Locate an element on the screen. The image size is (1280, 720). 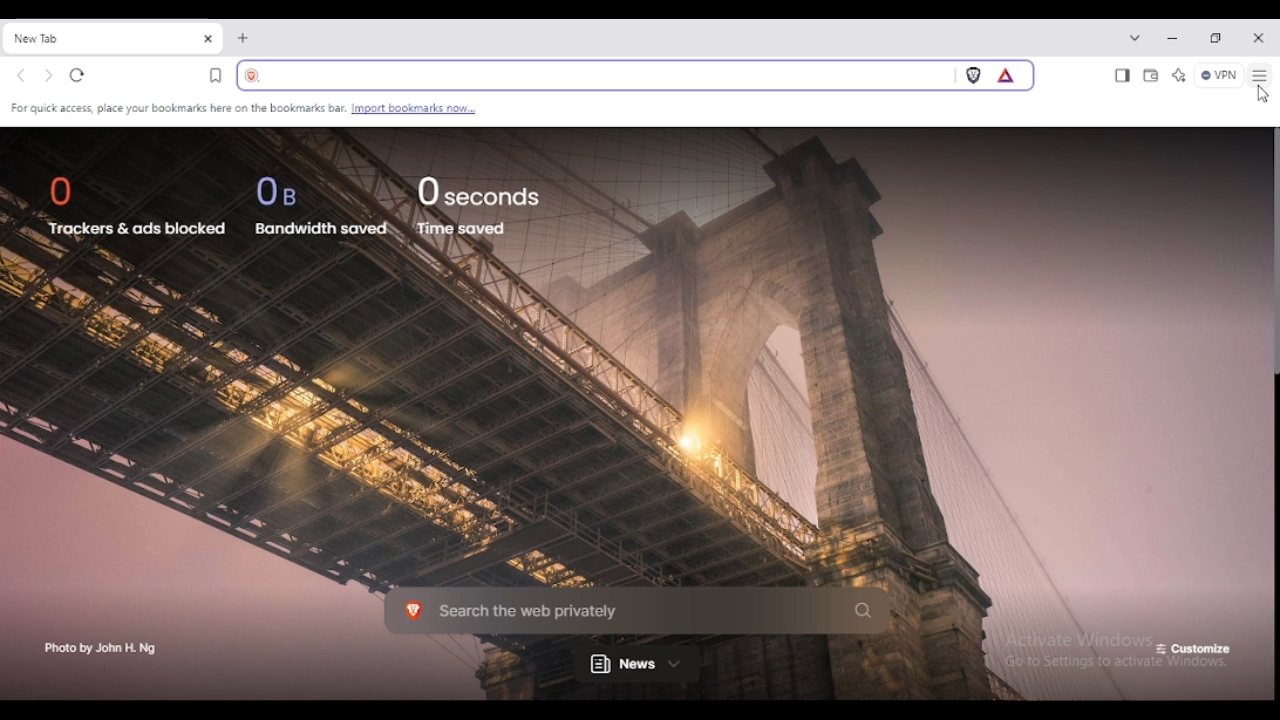
brave firewall + VPN is located at coordinates (1218, 75).